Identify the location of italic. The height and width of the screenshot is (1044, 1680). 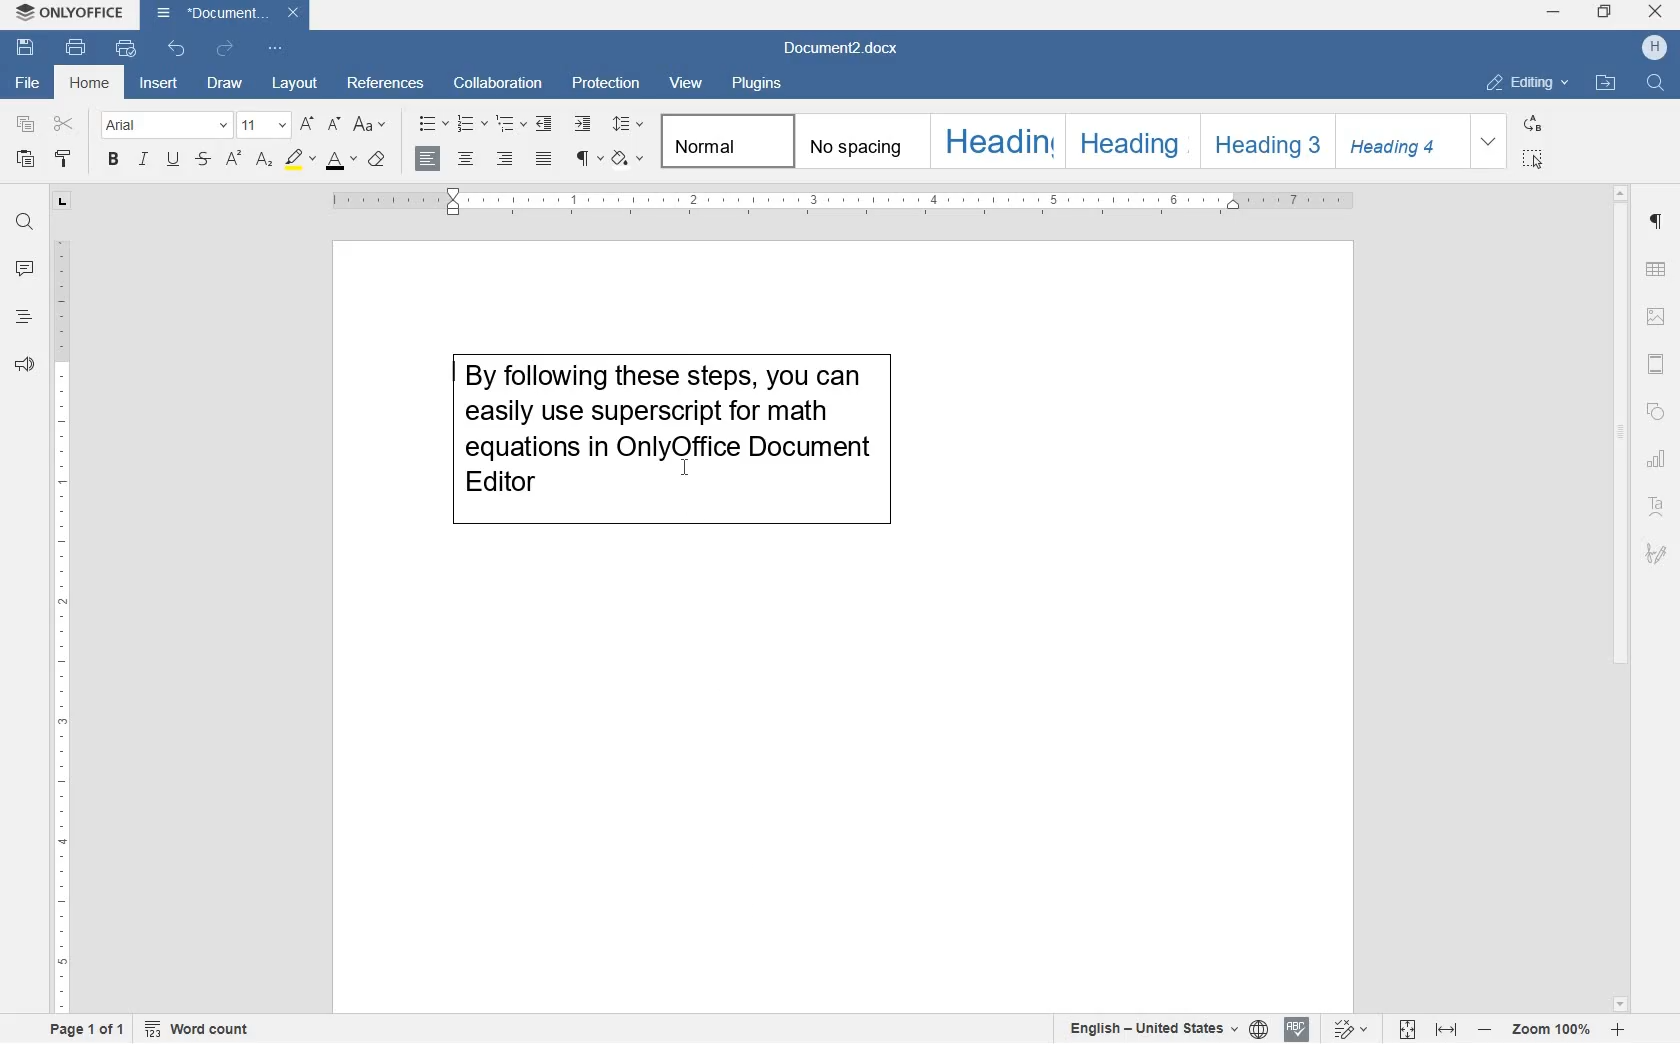
(142, 159).